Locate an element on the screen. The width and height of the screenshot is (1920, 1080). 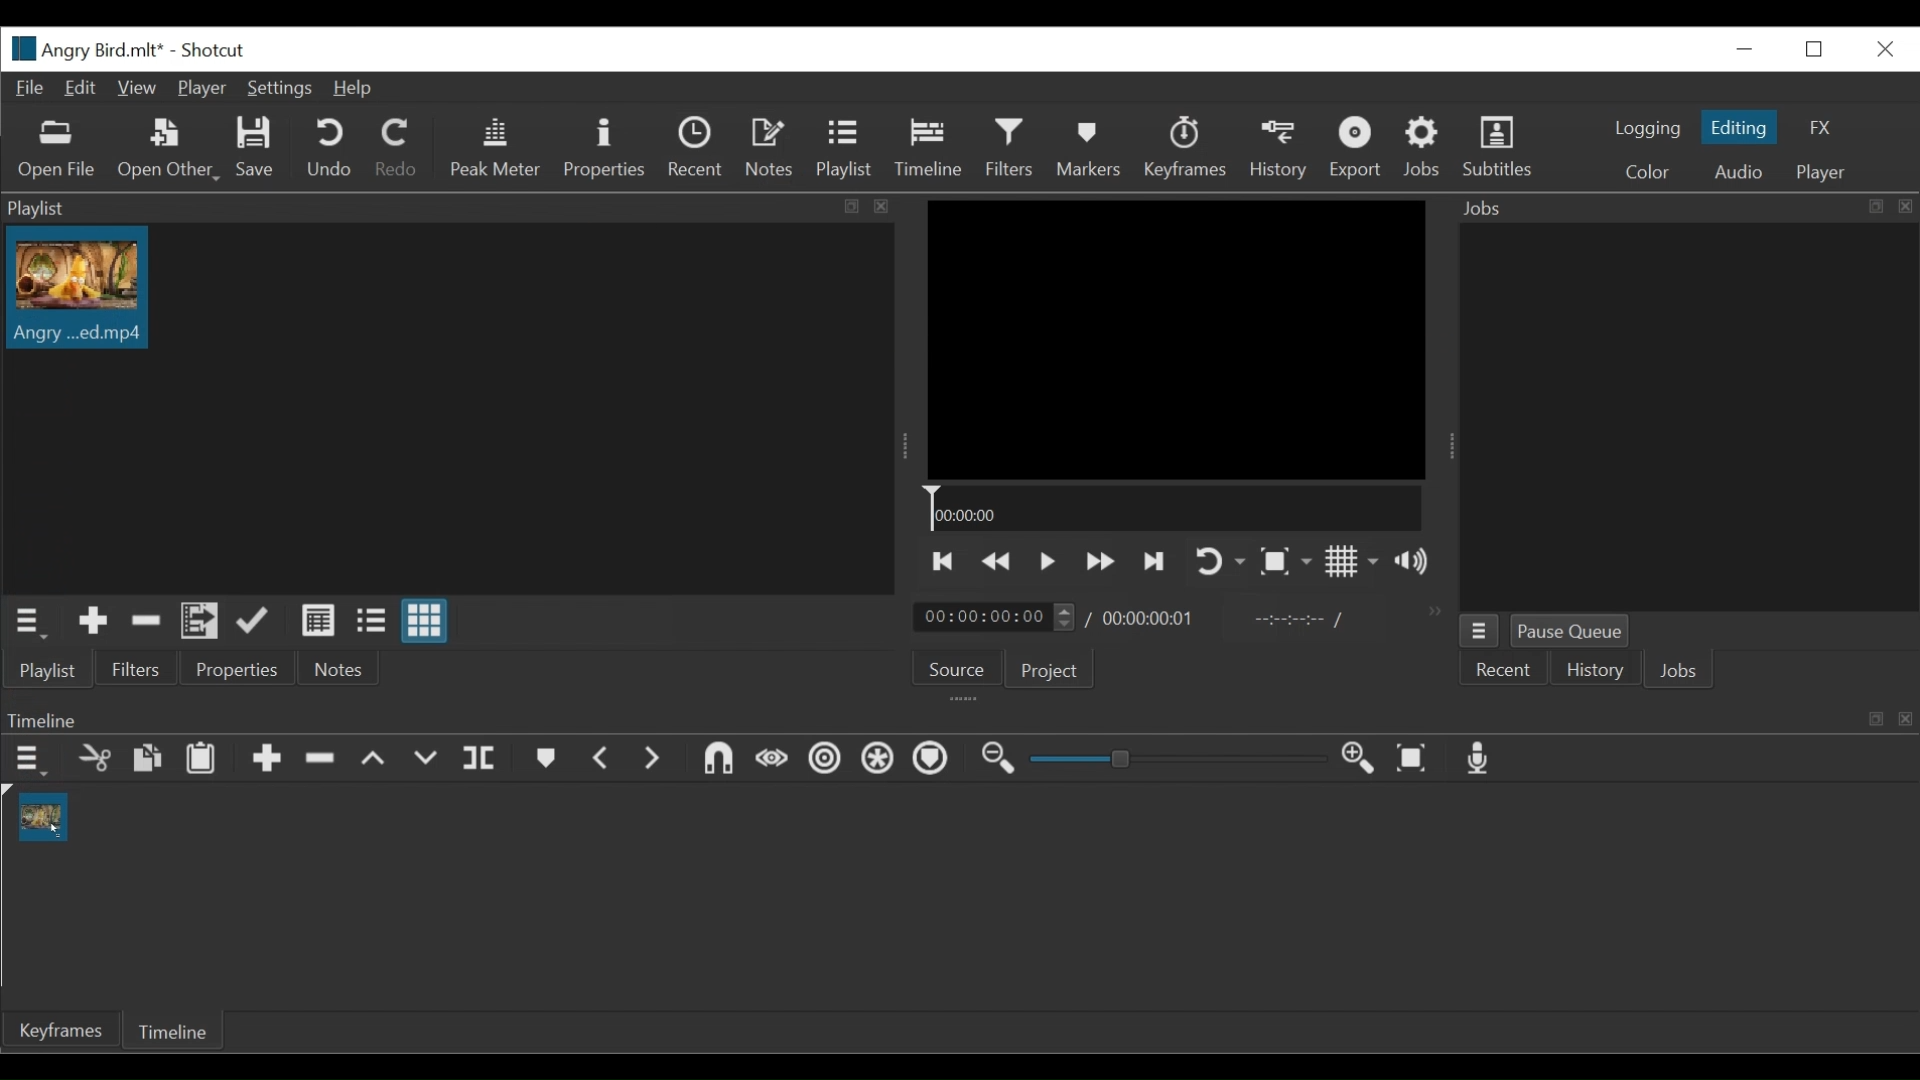
Minimize is located at coordinates (1748, 49).